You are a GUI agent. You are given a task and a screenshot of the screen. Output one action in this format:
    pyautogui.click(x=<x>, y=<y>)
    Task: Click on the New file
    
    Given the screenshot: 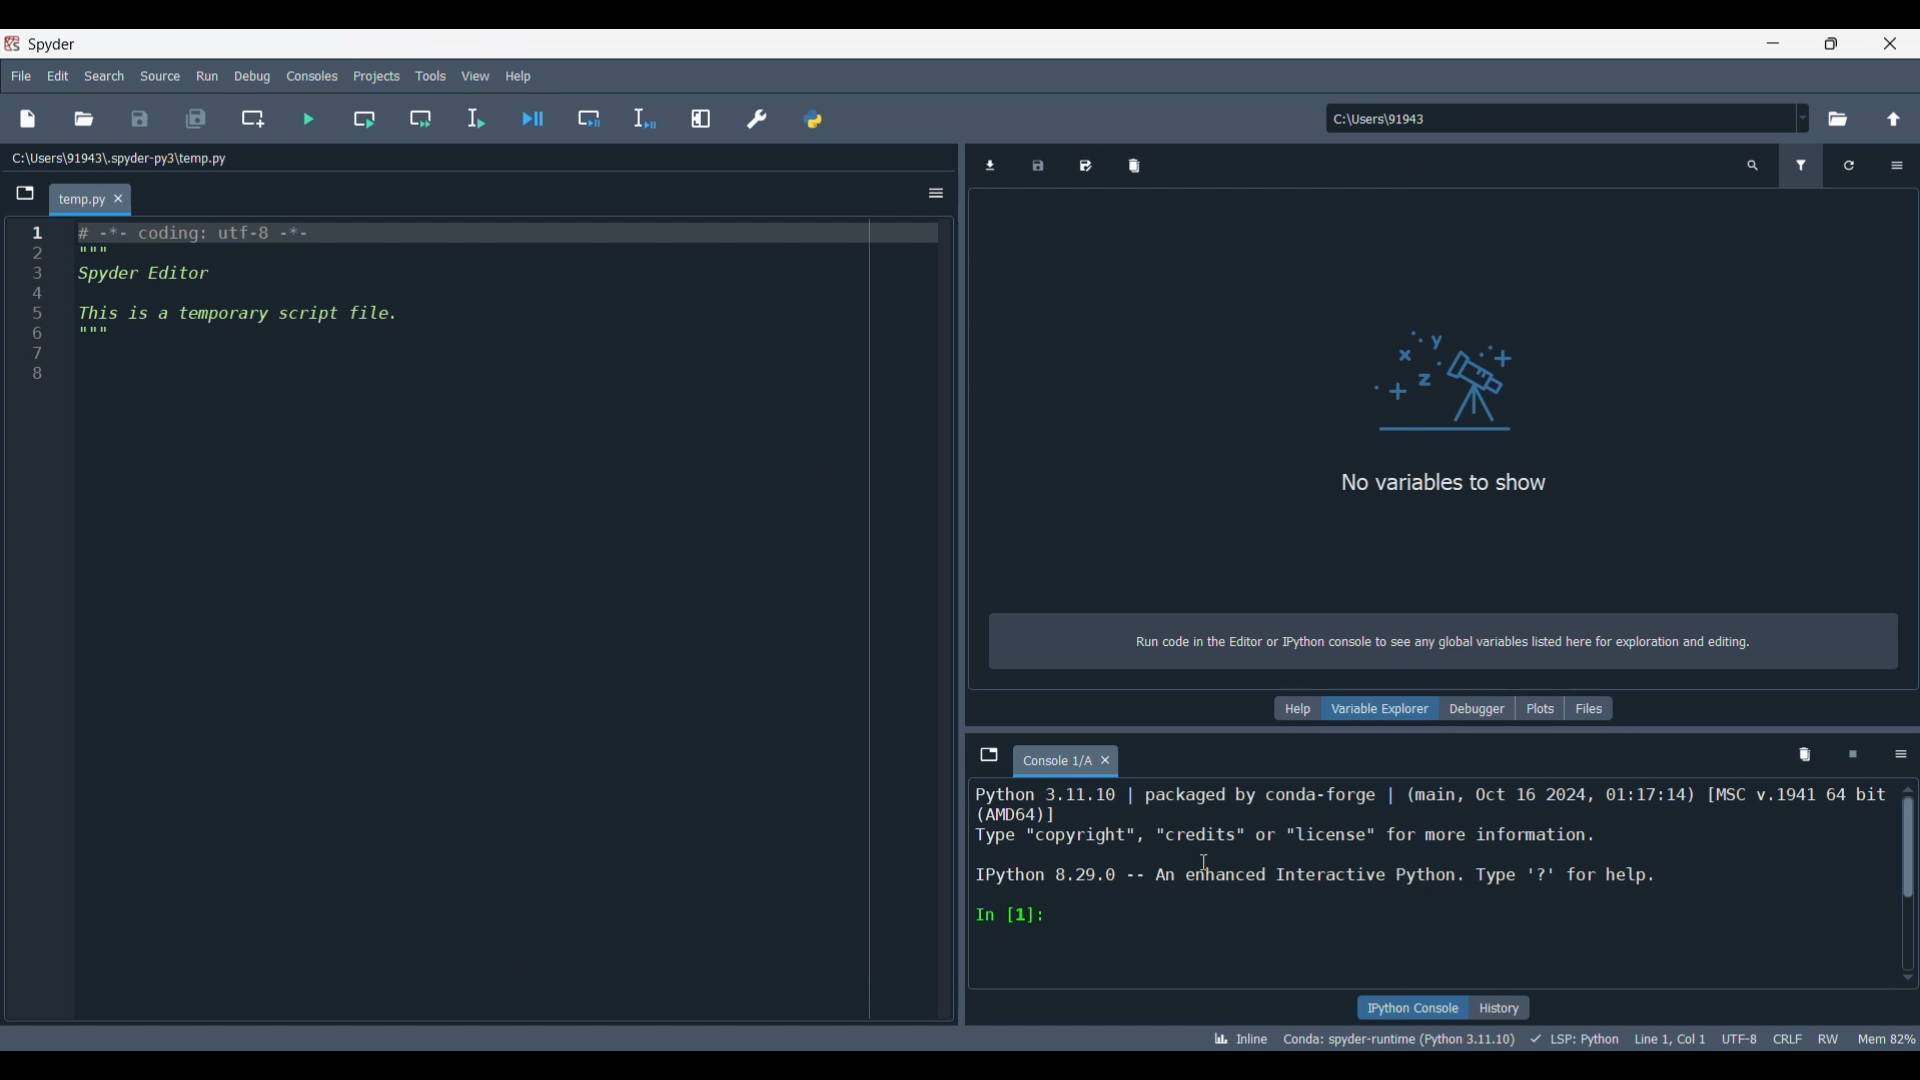 What is the action you would take?
    pyautogui.click(x=28, y=119)
    